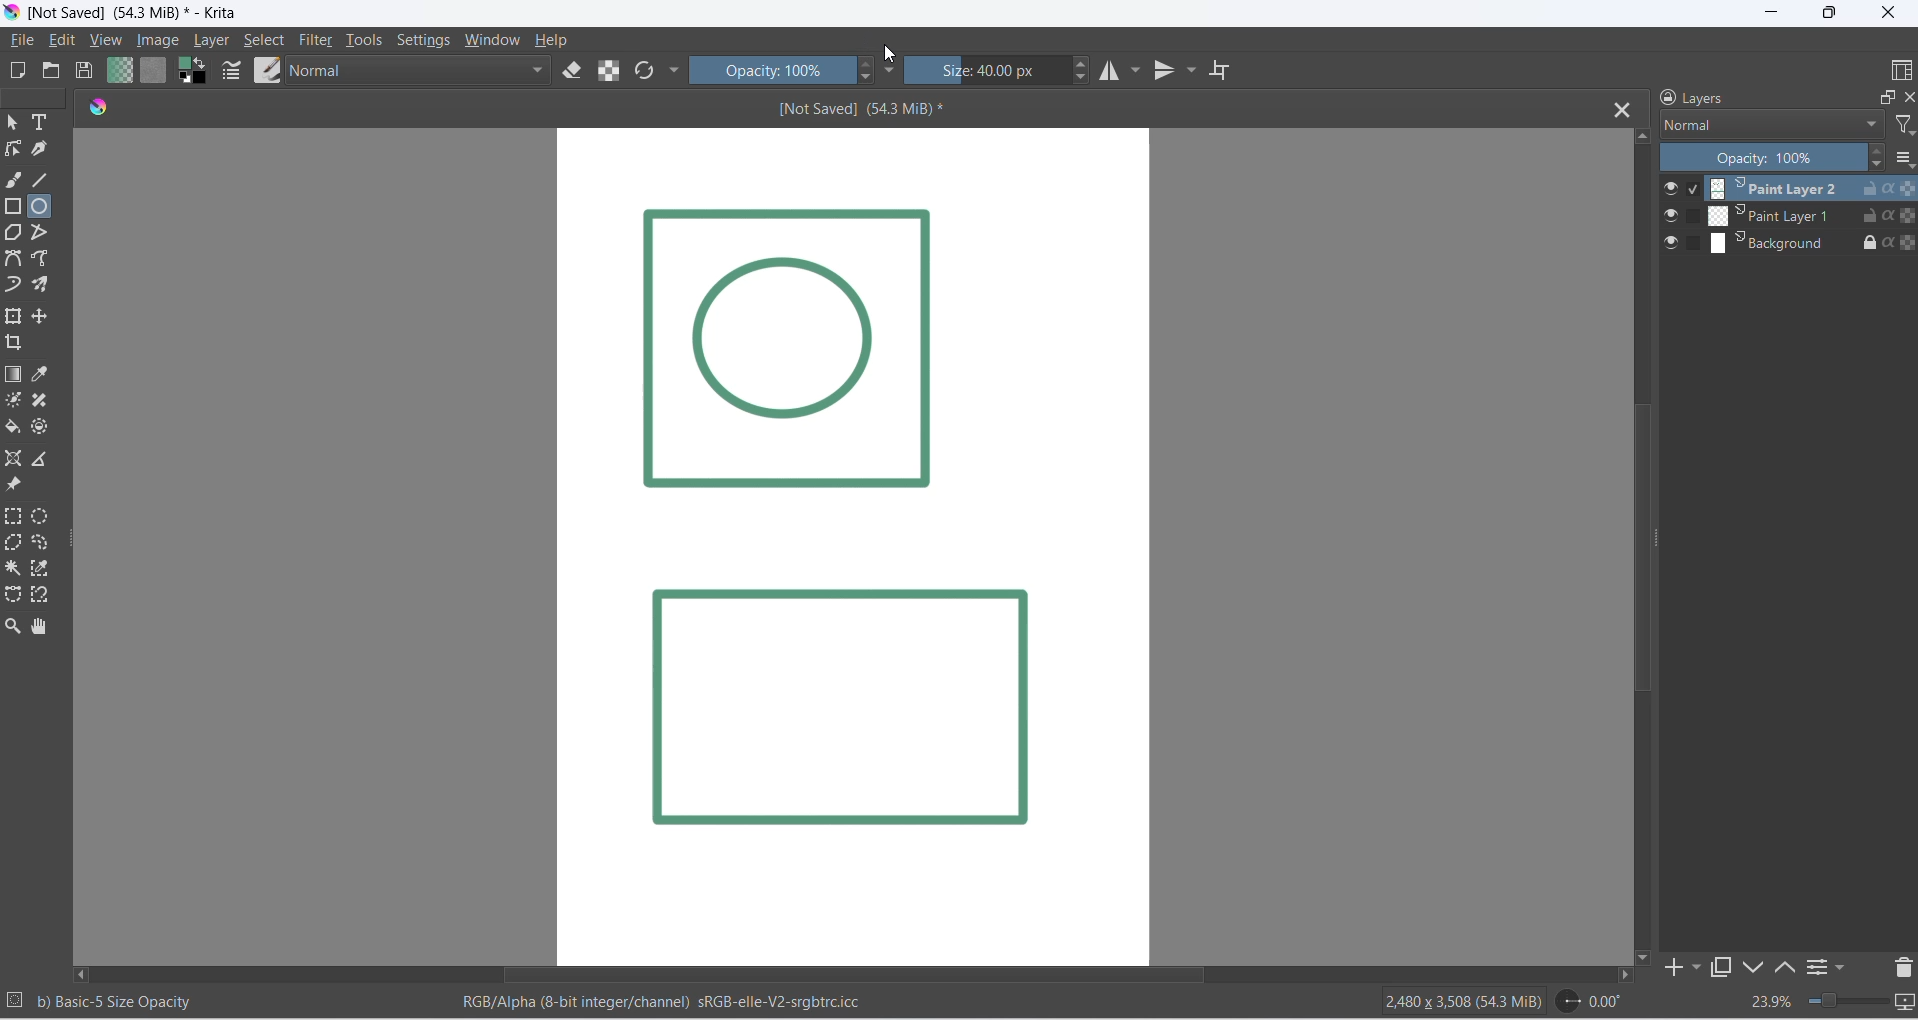 The height and width of the screenshot is (1020, 1918). I want to click on open, so click(52, 71).